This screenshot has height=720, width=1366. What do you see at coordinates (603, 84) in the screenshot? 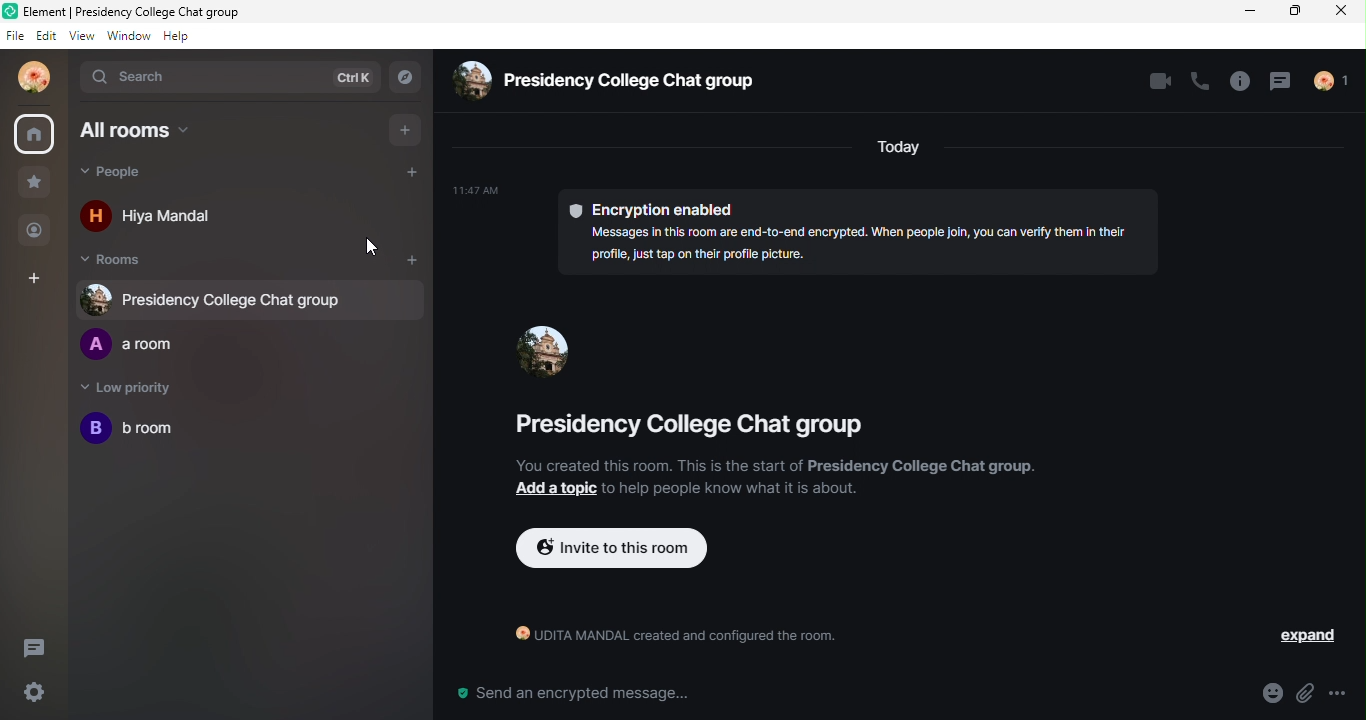
I see `precidency college chat group` at bounding box center [603, 84].